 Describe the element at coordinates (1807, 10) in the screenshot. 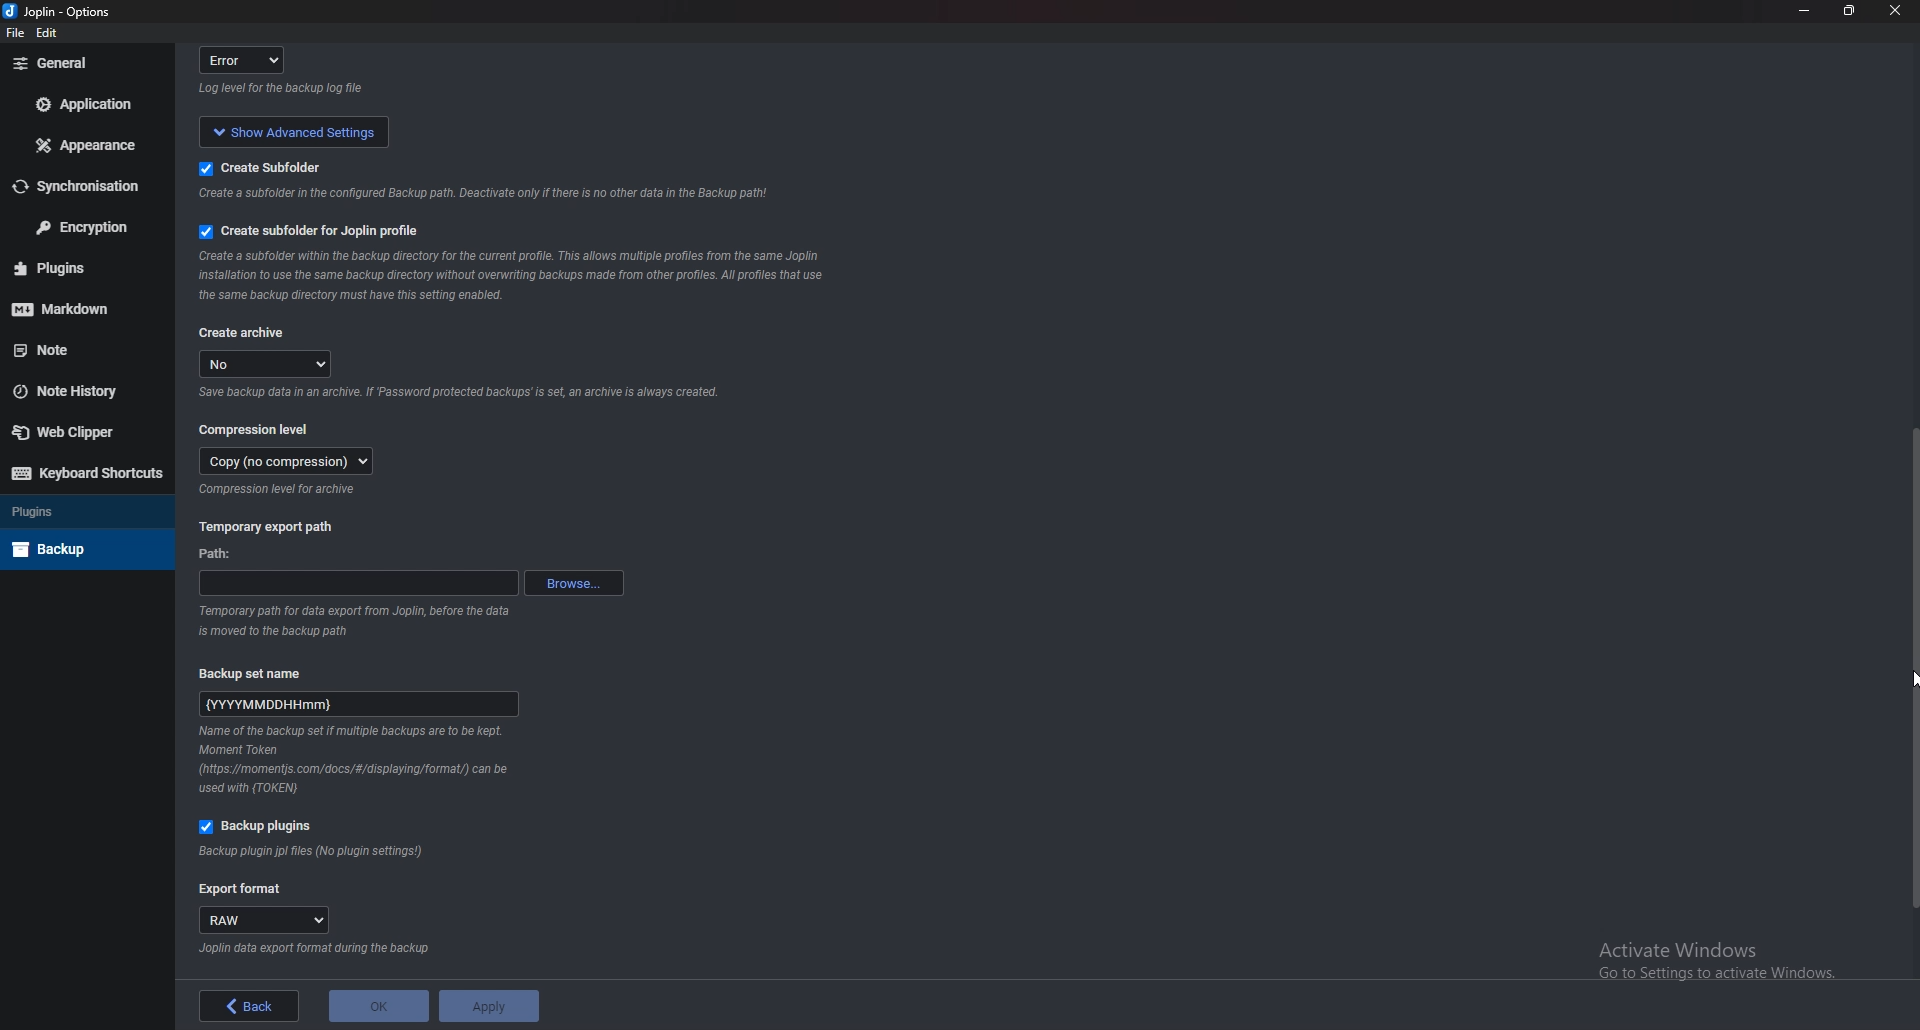

I see `Minimize` at that location.